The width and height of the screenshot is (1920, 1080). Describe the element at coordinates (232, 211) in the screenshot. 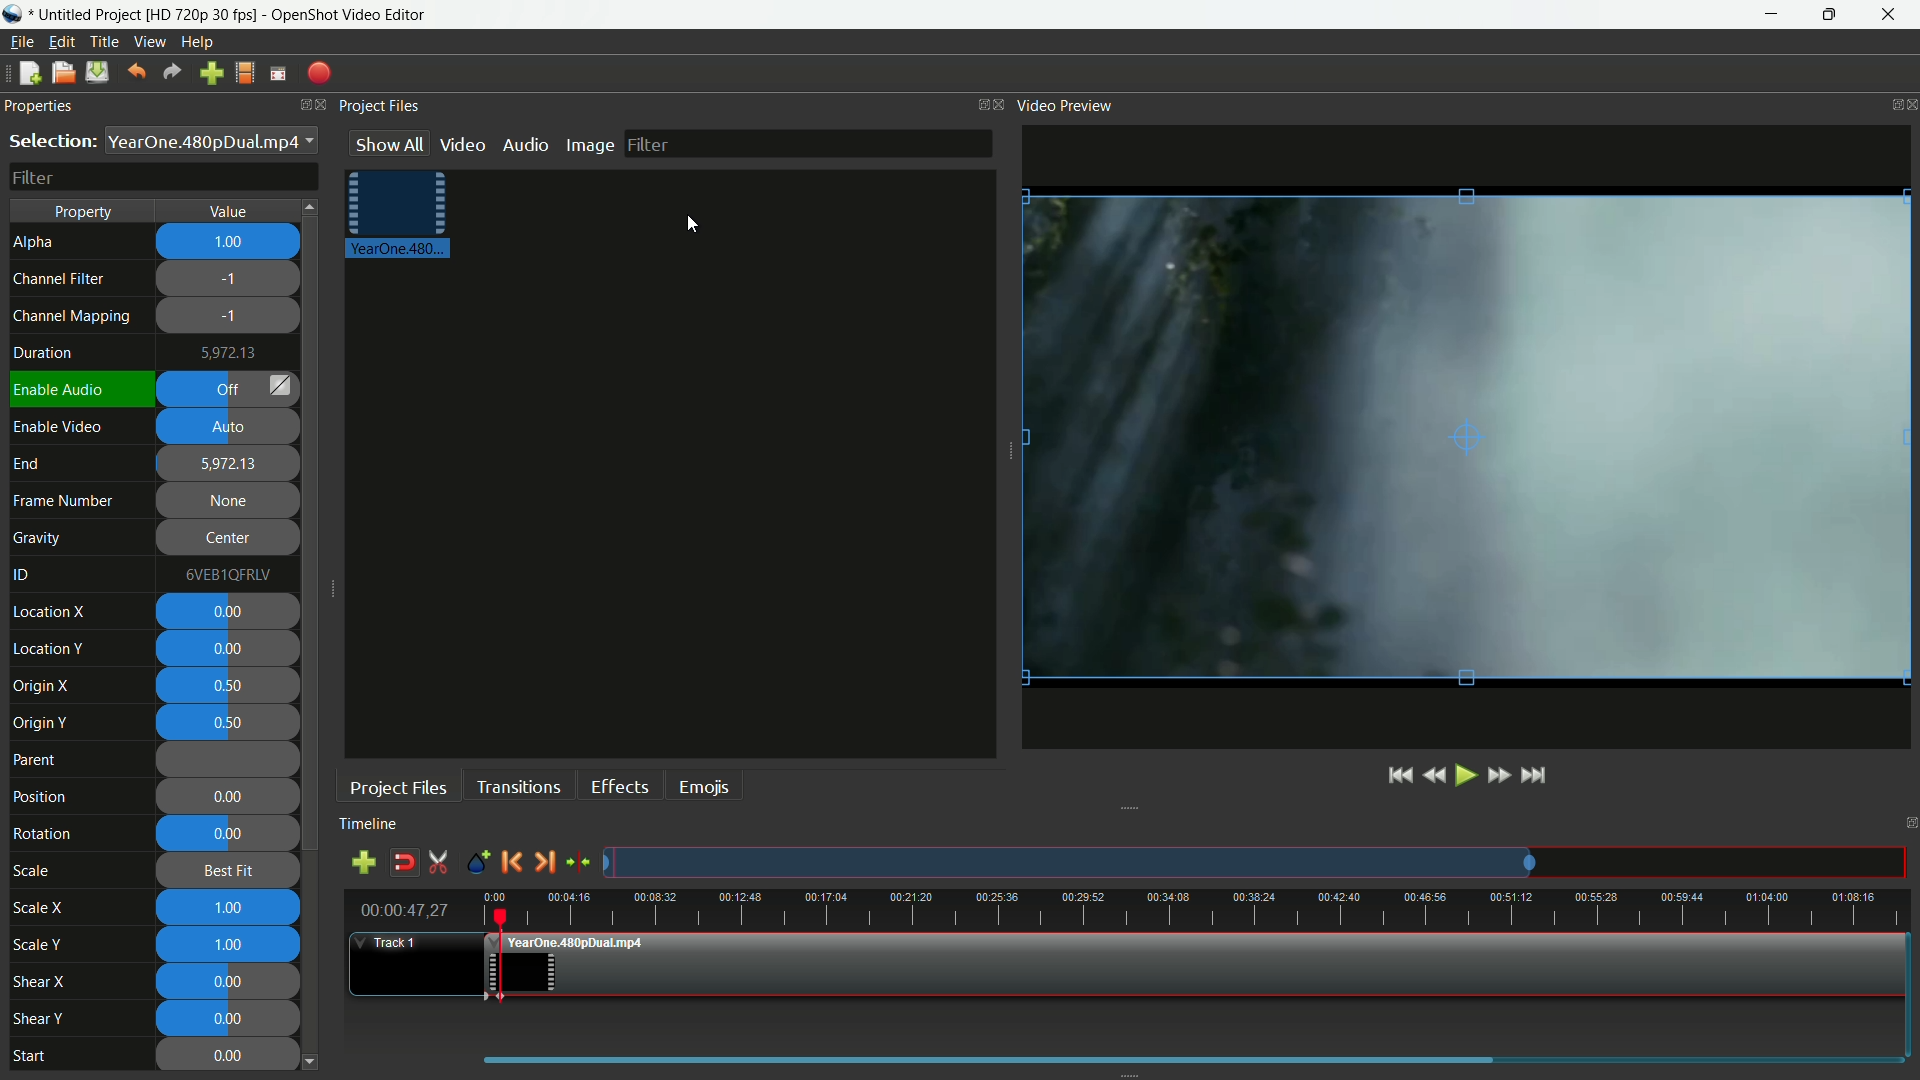

I see `value` at that location.